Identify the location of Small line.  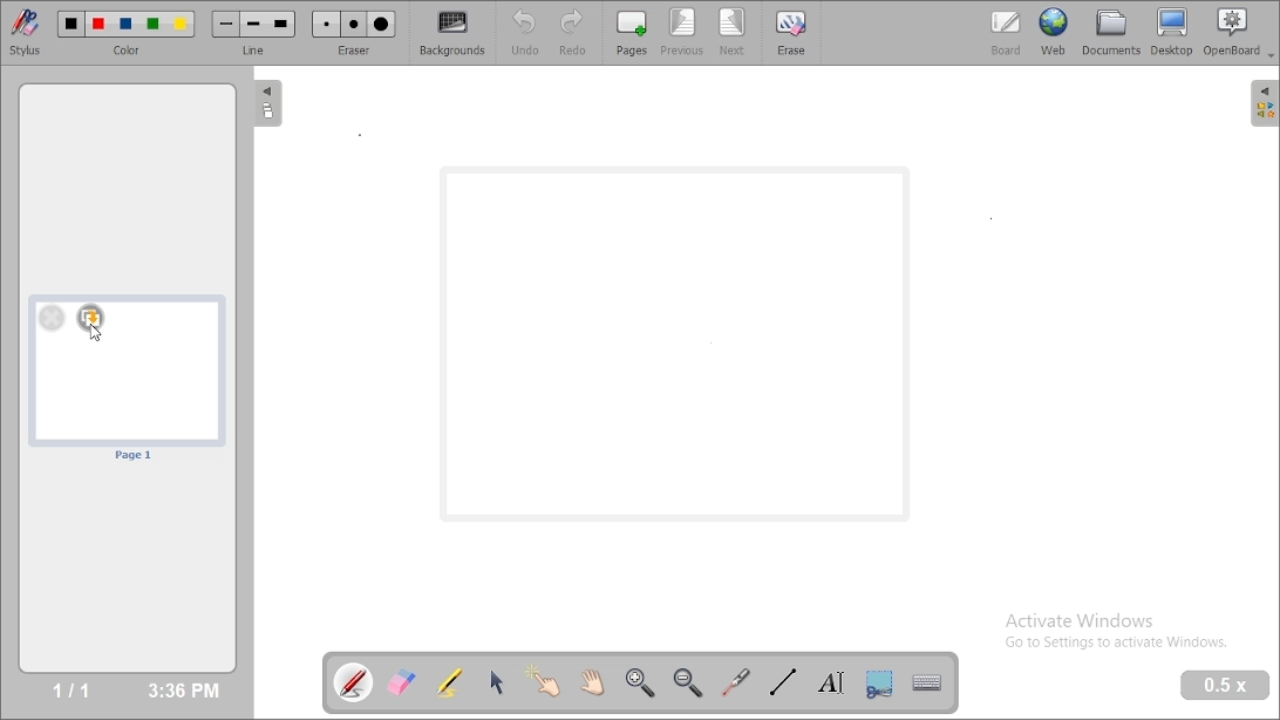
(226, 24).